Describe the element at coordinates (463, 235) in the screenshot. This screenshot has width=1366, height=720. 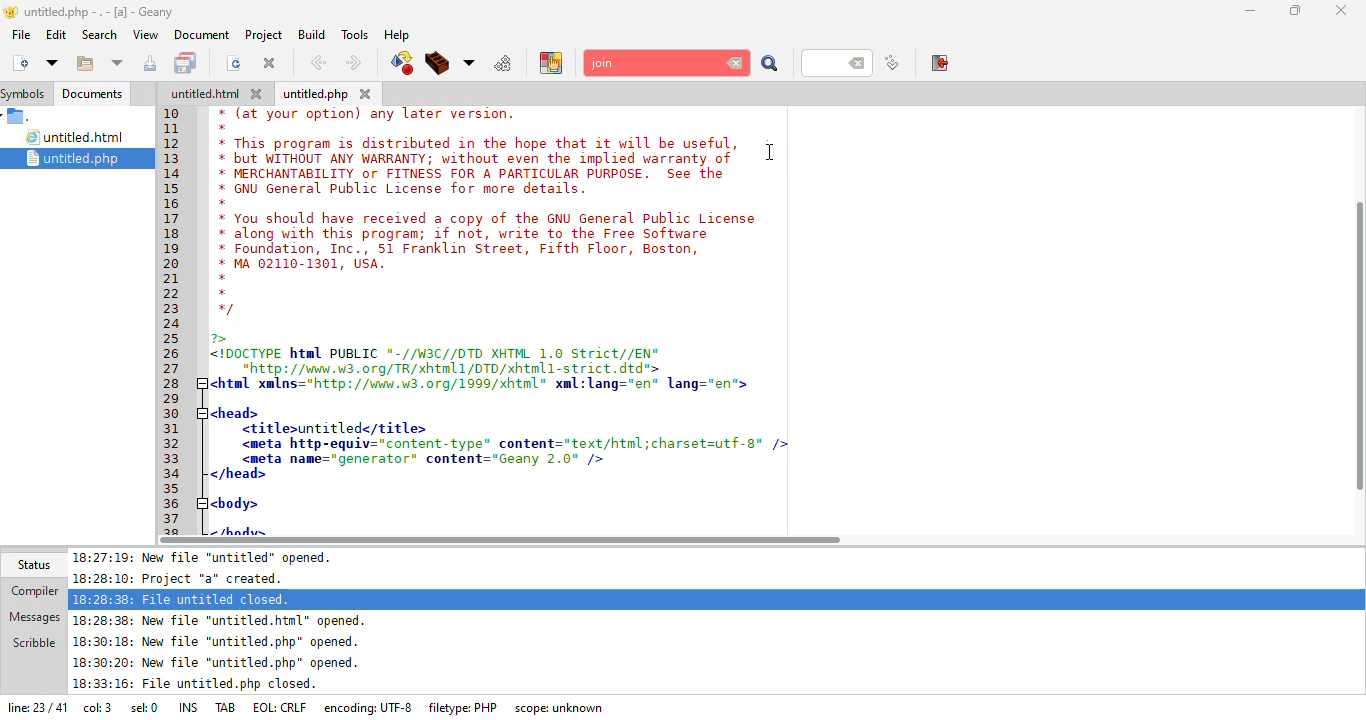
I see `* along with this program; if not, write to the Free Software` at that location.